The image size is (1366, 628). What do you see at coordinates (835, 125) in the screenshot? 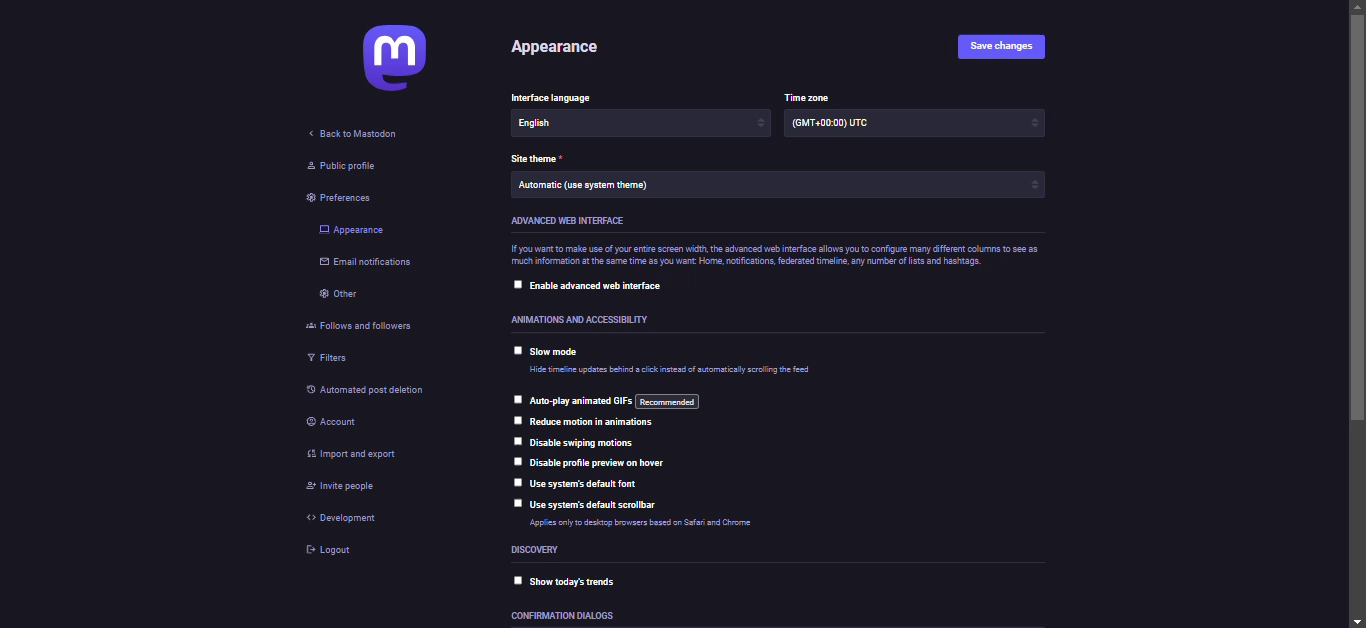
I see `time zone` at bounding box center [835, 125].